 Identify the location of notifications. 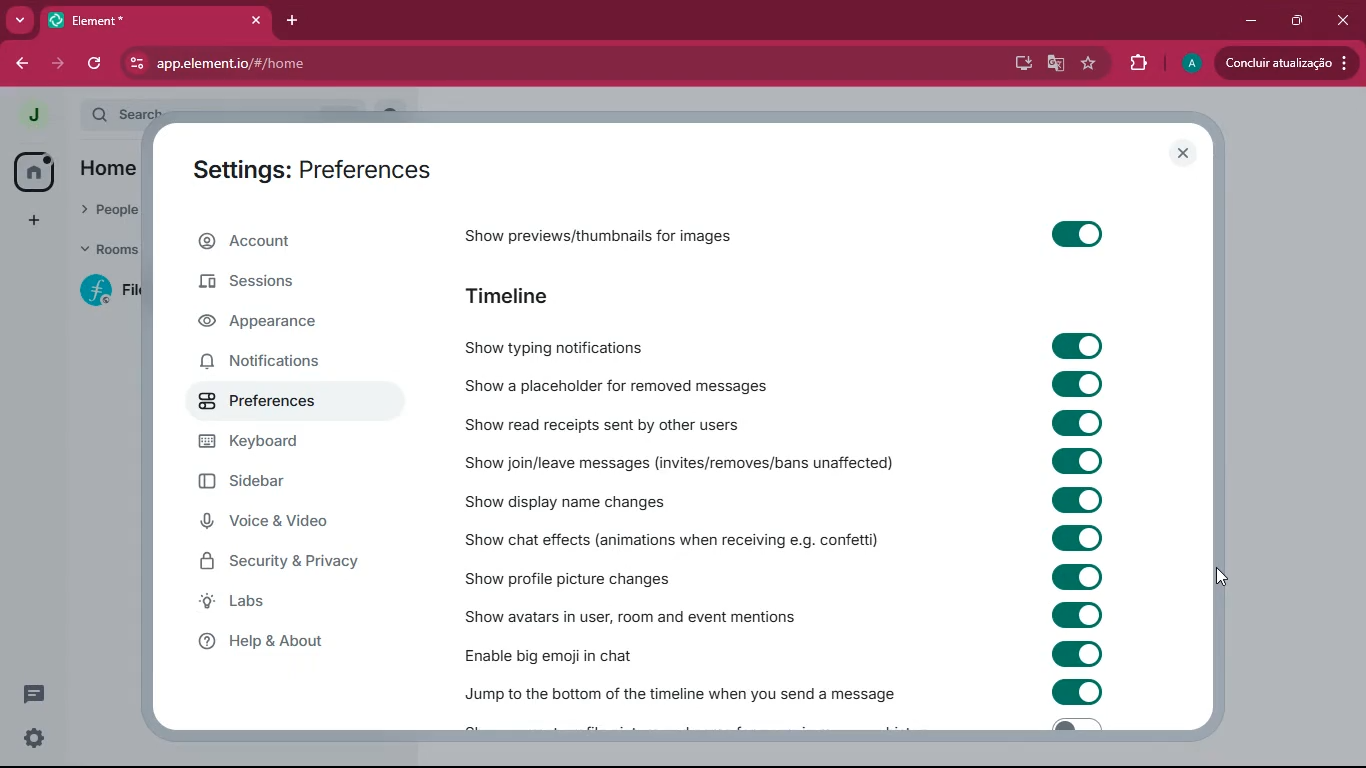
(290, 362).